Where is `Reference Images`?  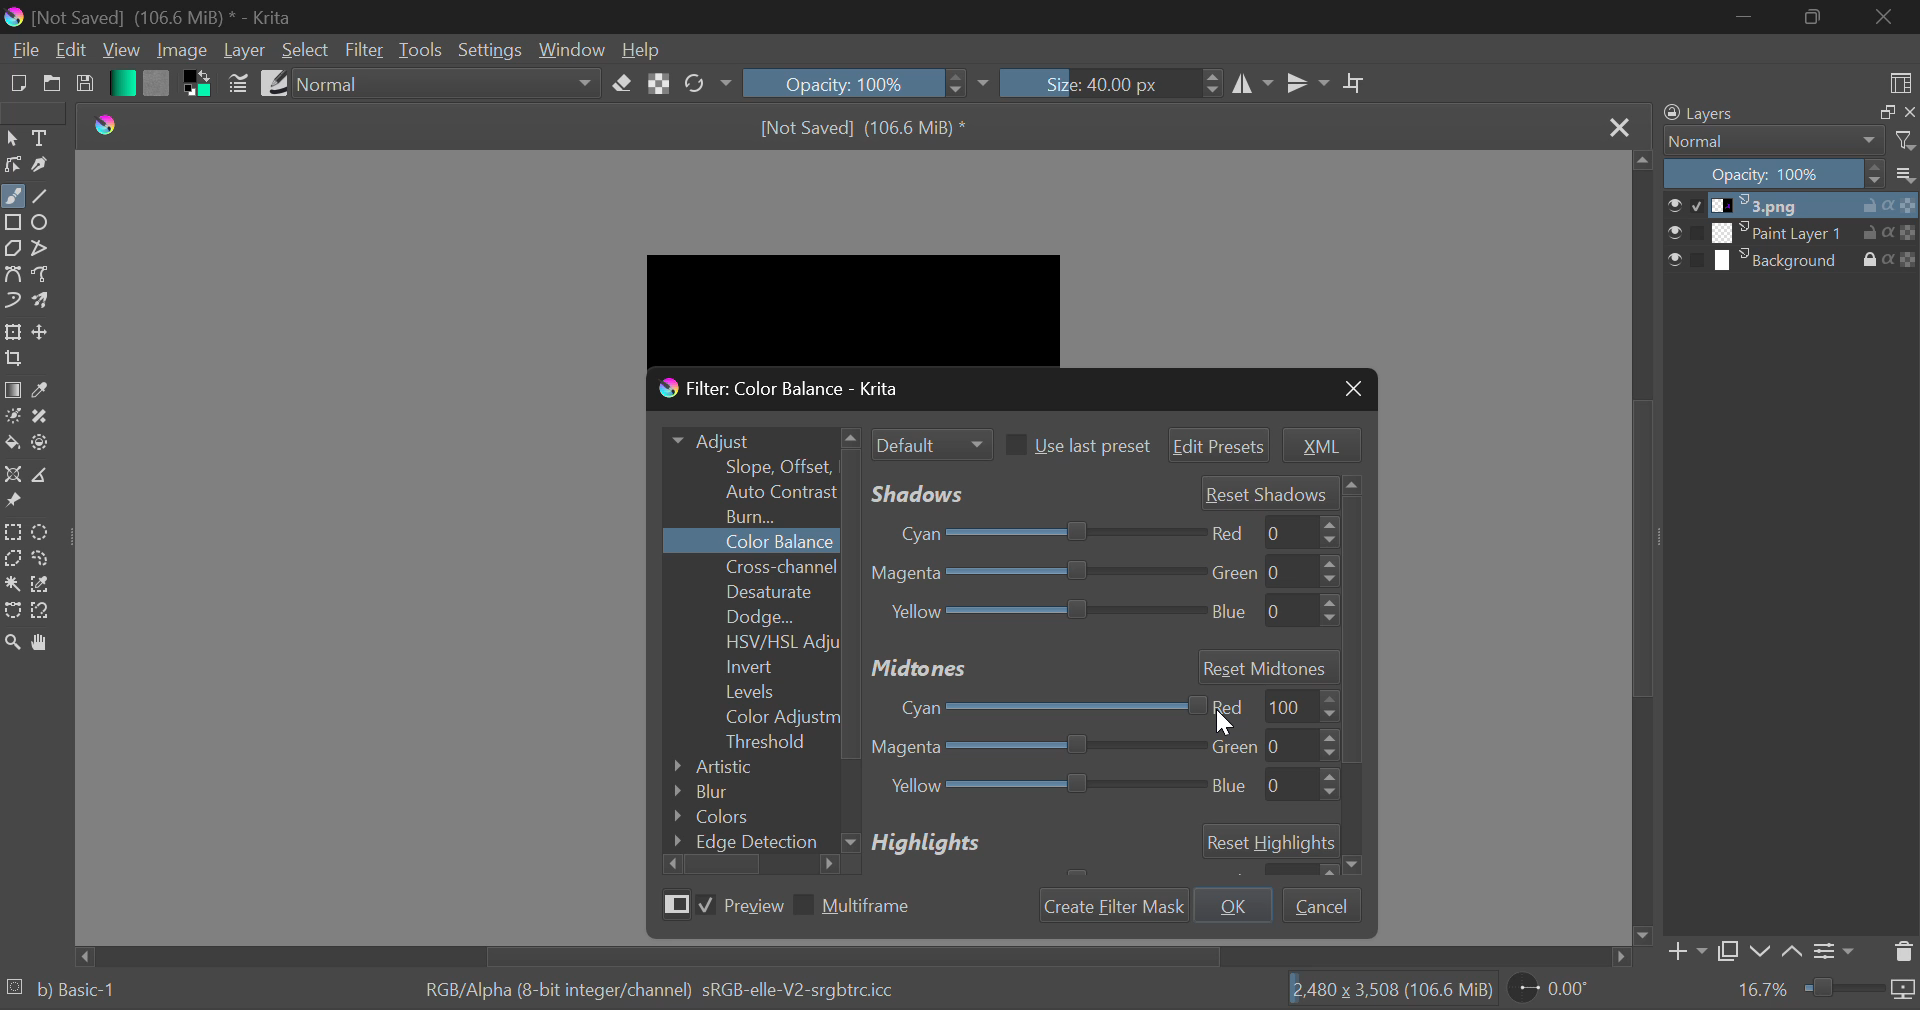 Reference Images is located at coordinates (16, 504).